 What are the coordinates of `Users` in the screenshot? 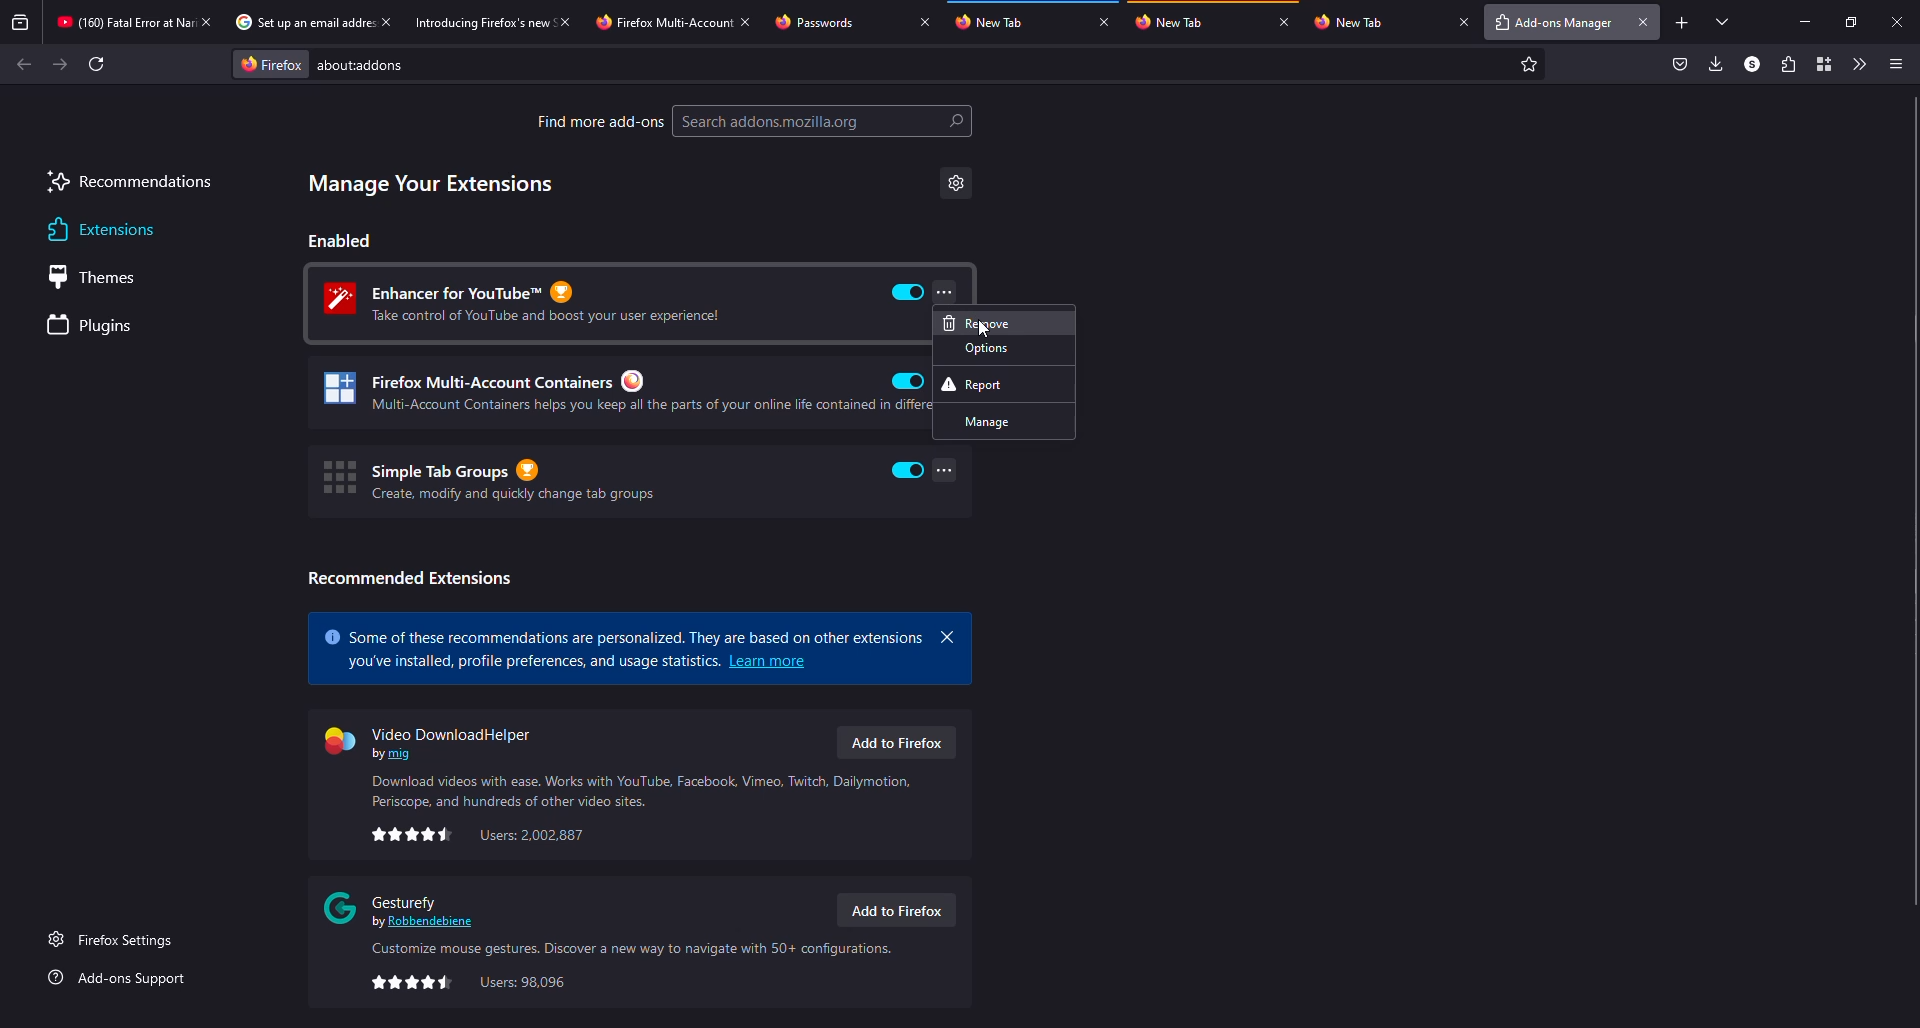 It's located at (523, 983).